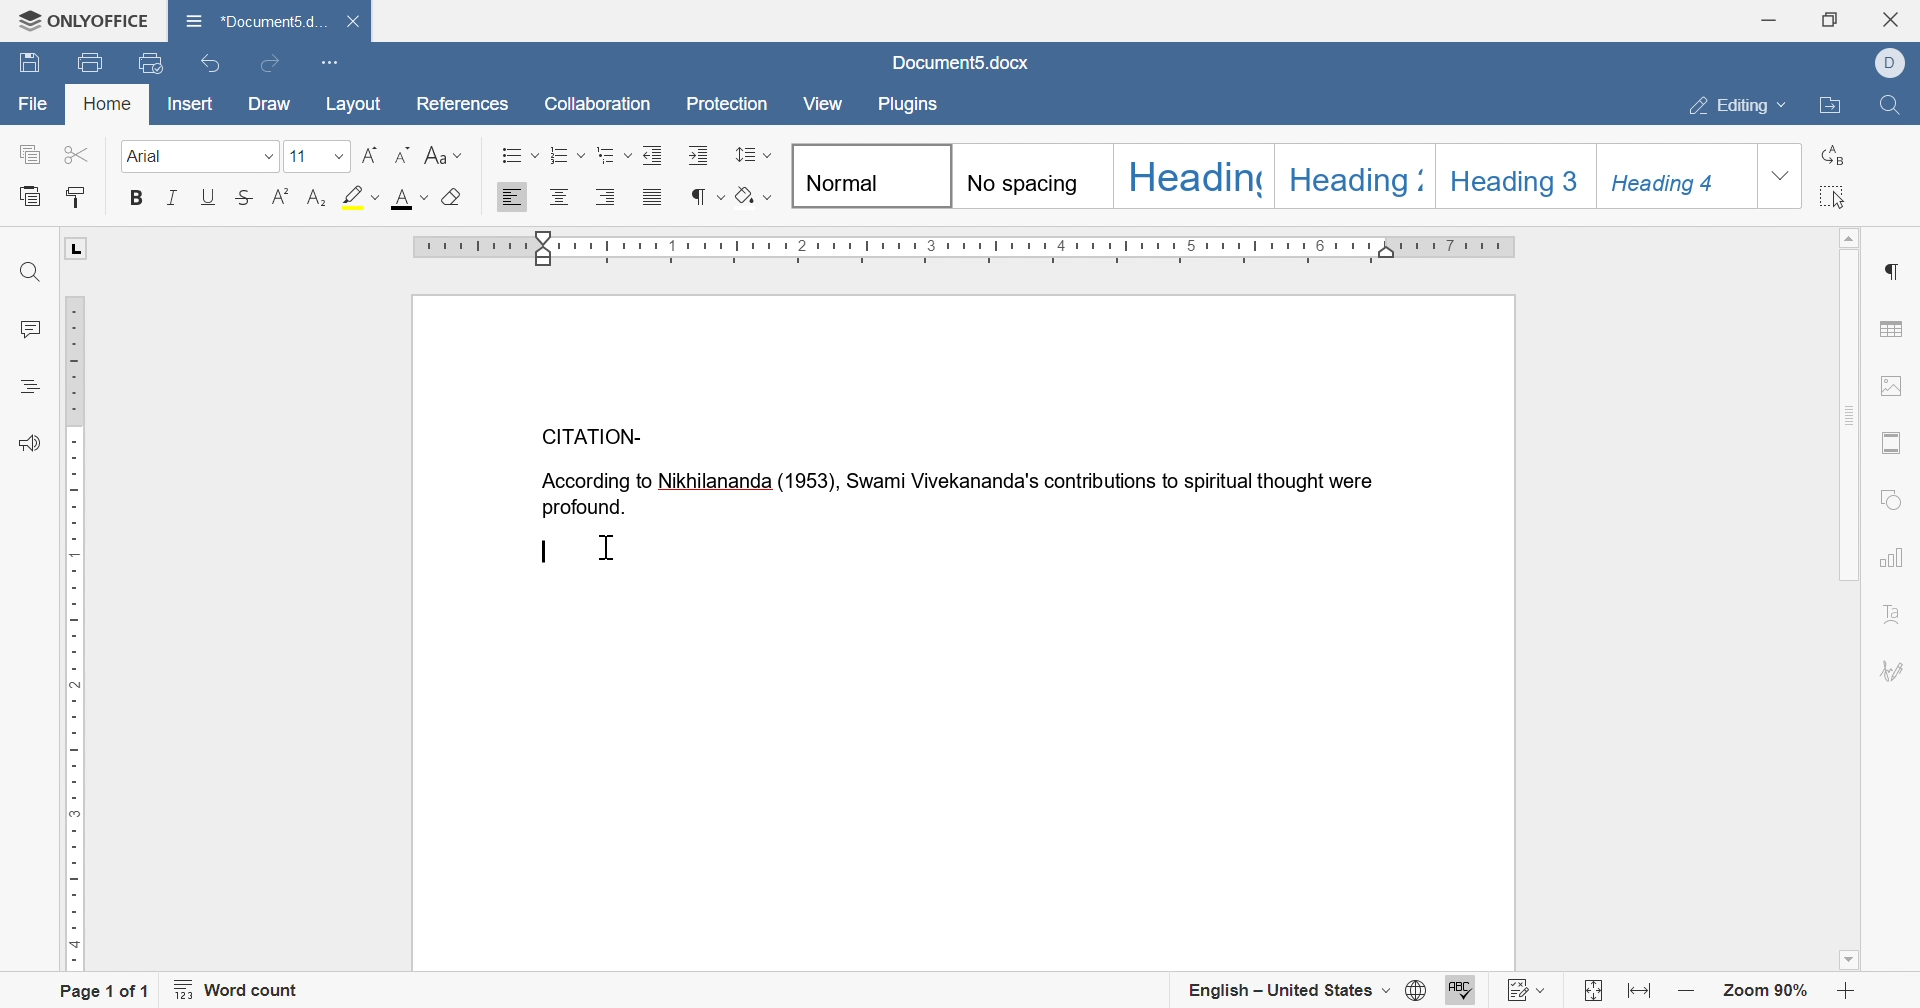 The height and width of the screenshot is (1008, 1920). Describe the element at coordinates (281, 195) in the screenshot. I see `superscript` at that location.